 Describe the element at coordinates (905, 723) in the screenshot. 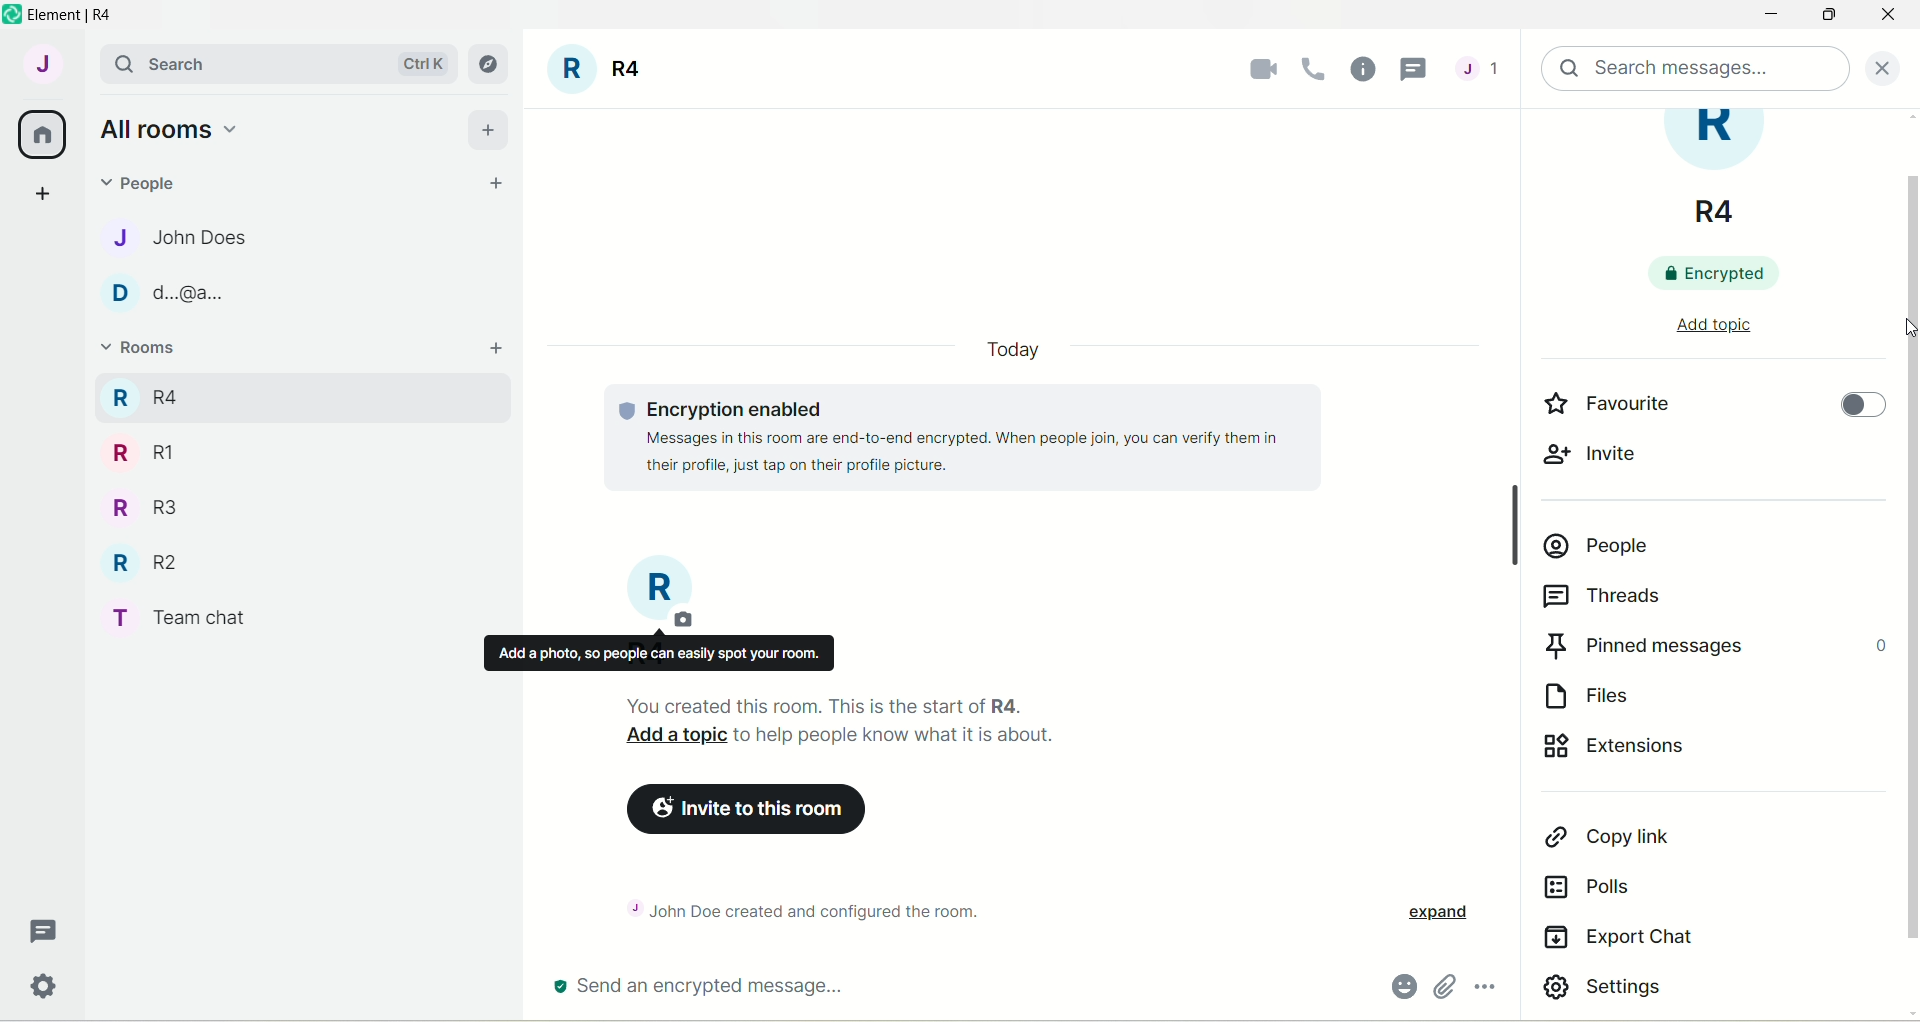

I see `You created this room. This is the start of R4.
Add a topic to help people know what it is about.` at that location.